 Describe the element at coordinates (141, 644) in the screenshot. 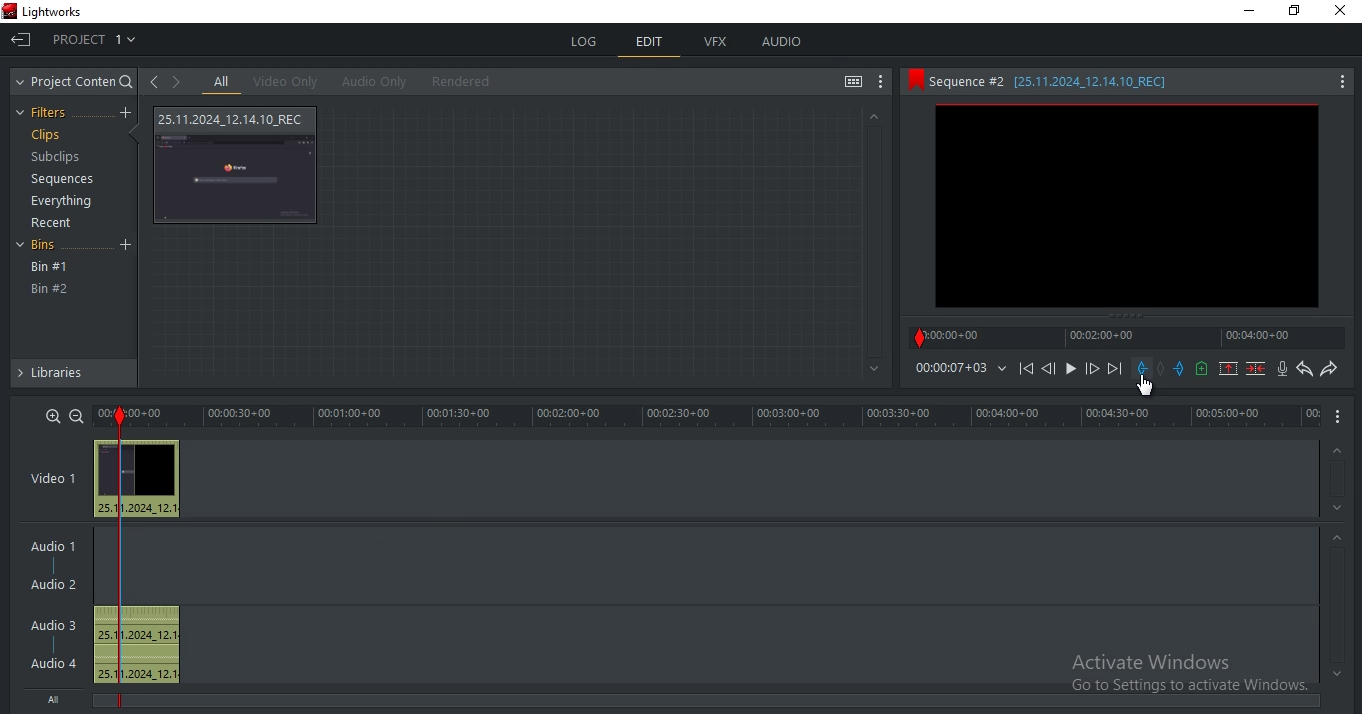

I see `audio` at that location.